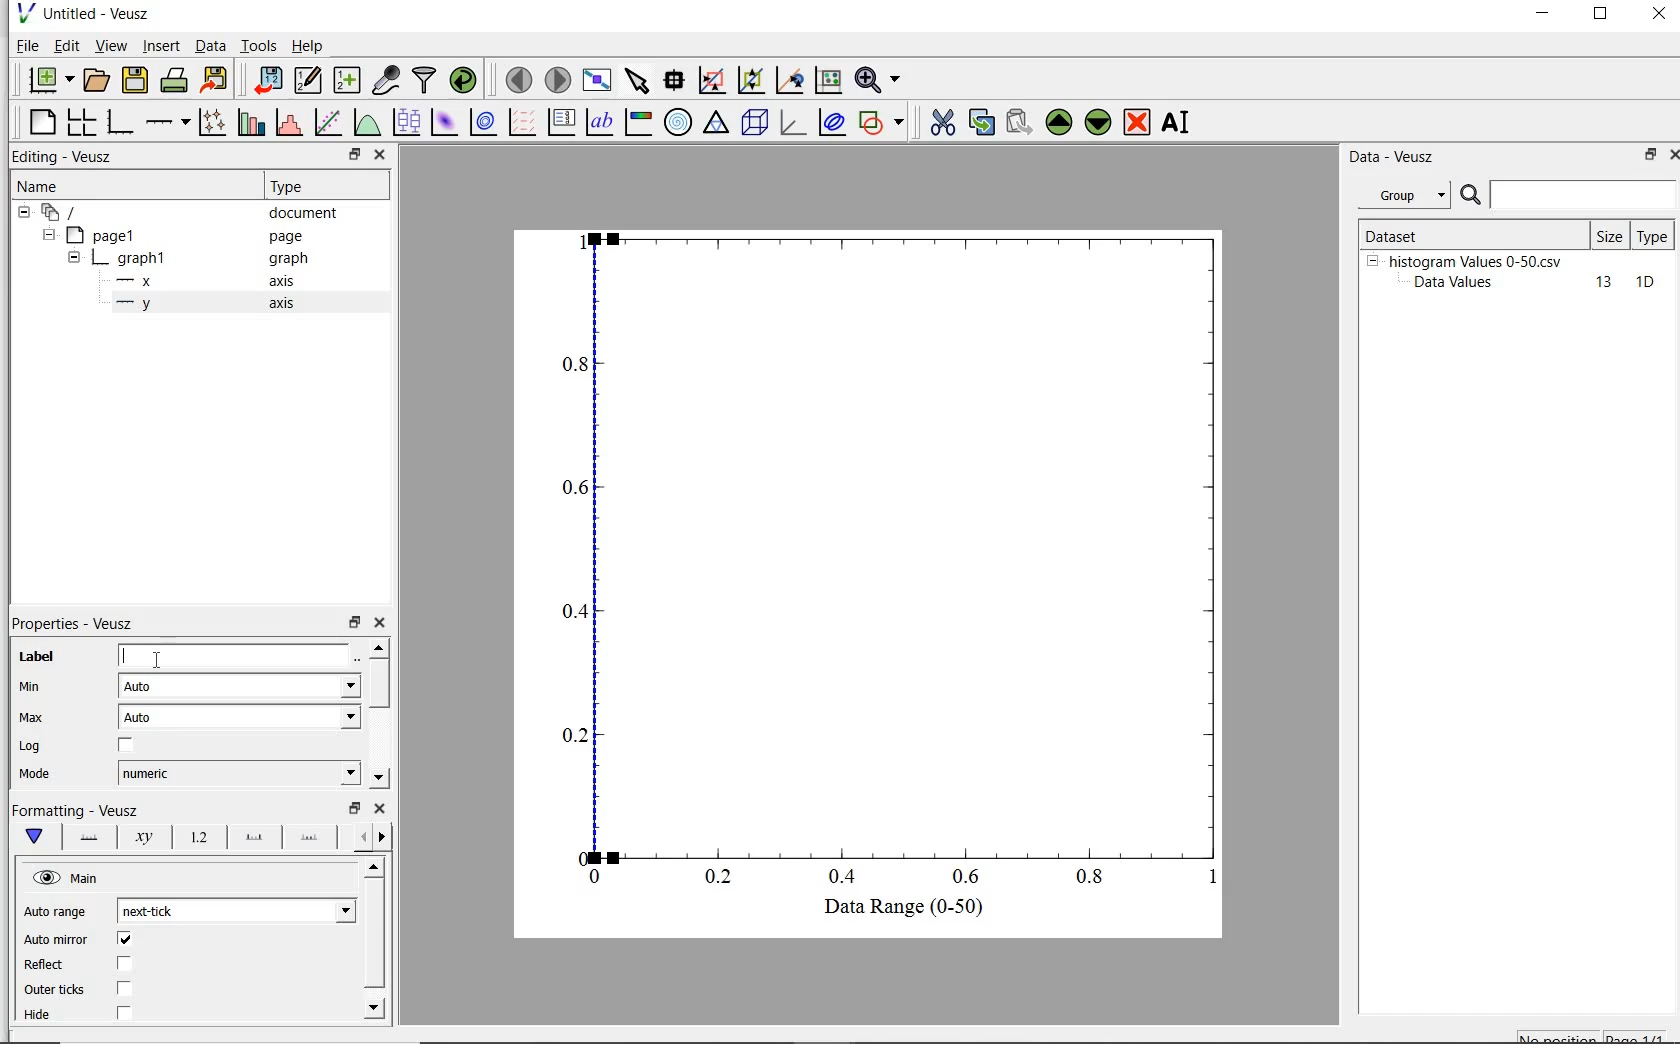 This screenshot has width=1680, height=1044. Describe the element at coordinates (1372, 260) in the screenshot. I see `hide` at that location.